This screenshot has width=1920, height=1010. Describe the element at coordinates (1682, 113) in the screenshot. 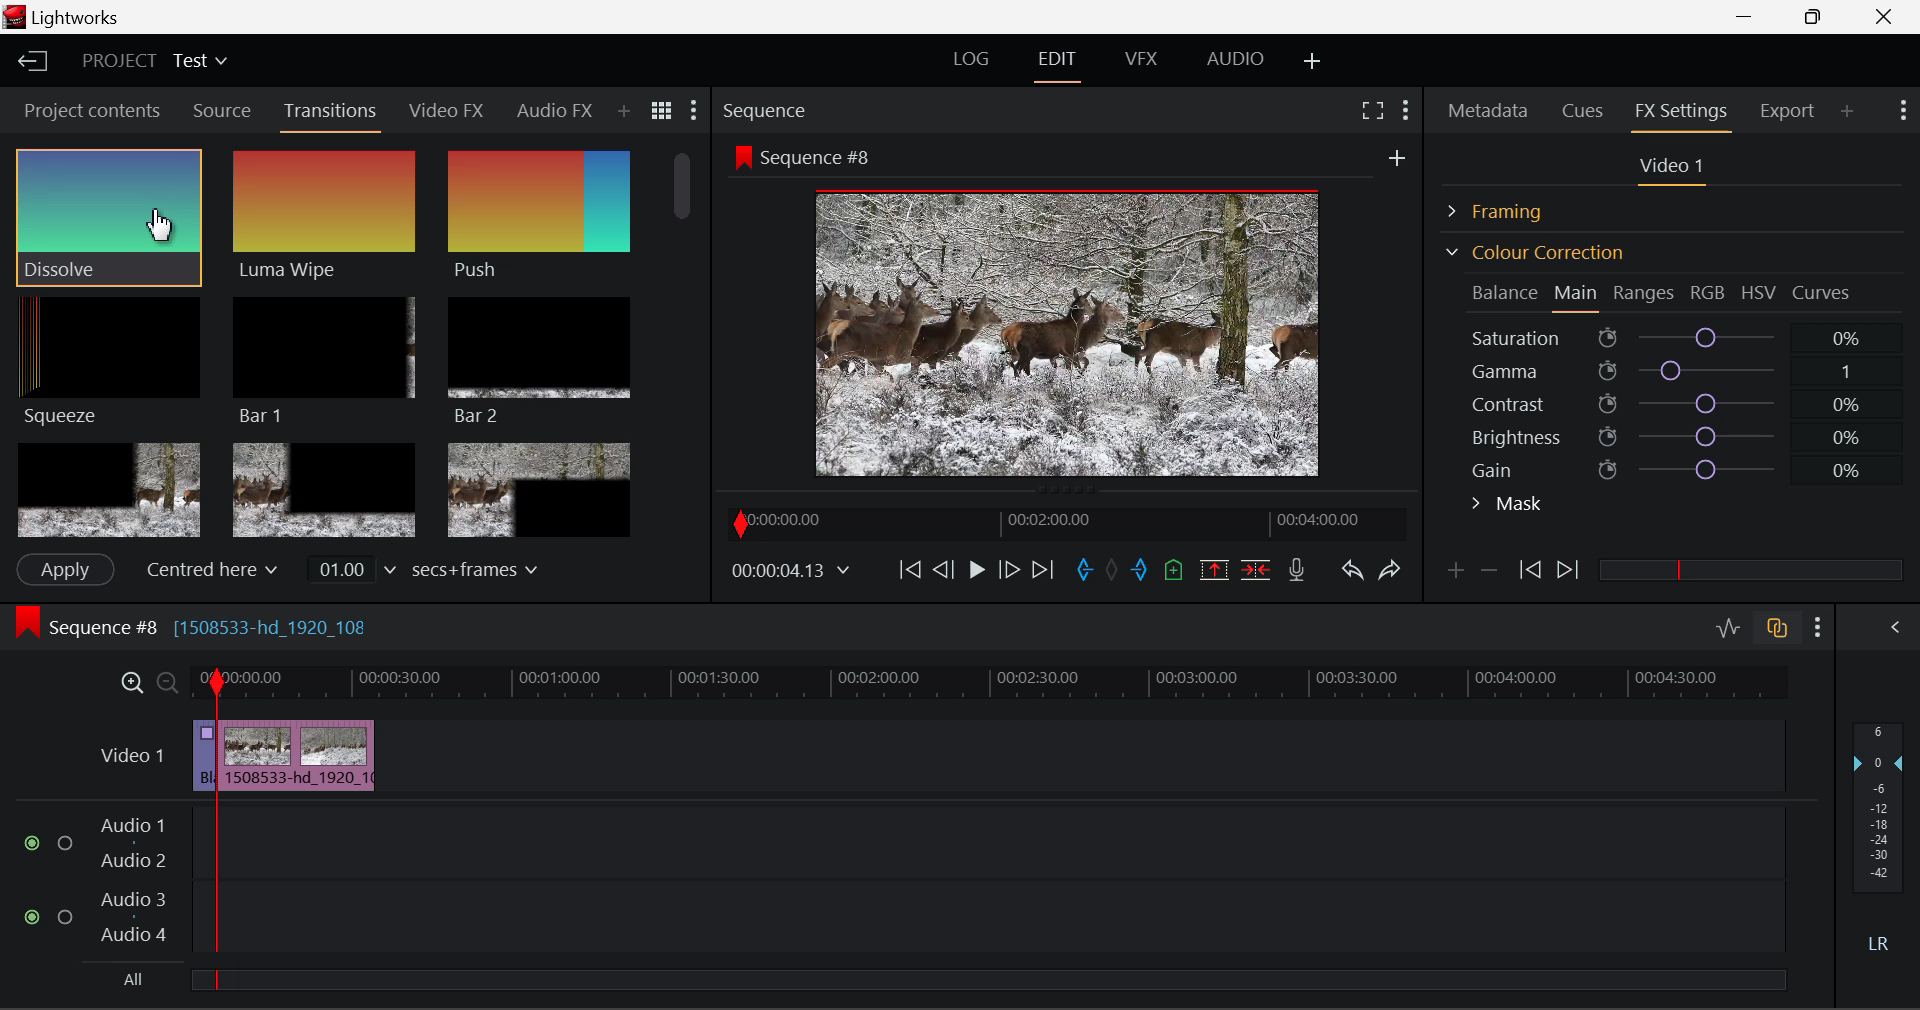

I see `FX Settings Panel Open` at that location.